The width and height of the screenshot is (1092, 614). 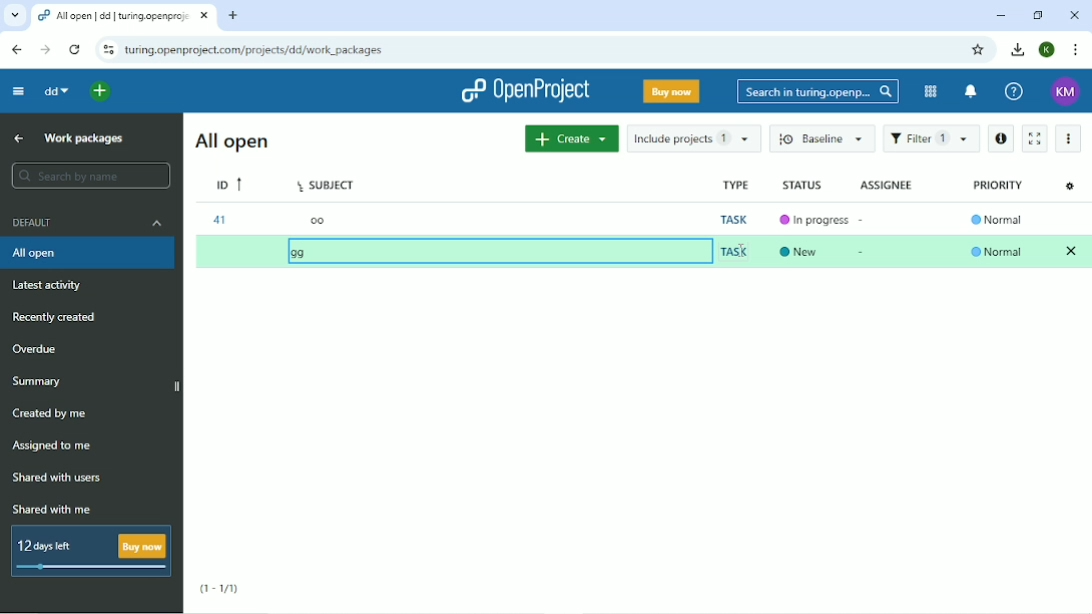 I want to click on Overdue, so click(x=34, y=347).